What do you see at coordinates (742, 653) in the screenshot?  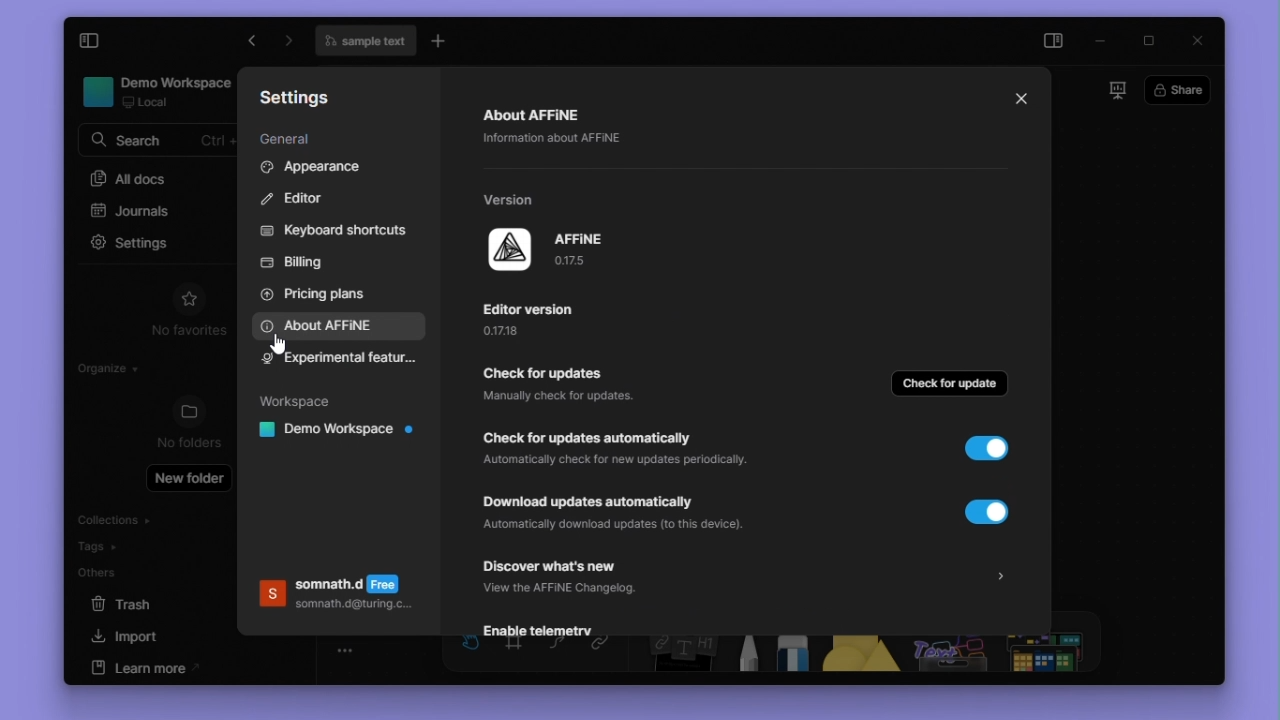 I see `Pen` at bounding box center [742, 653].